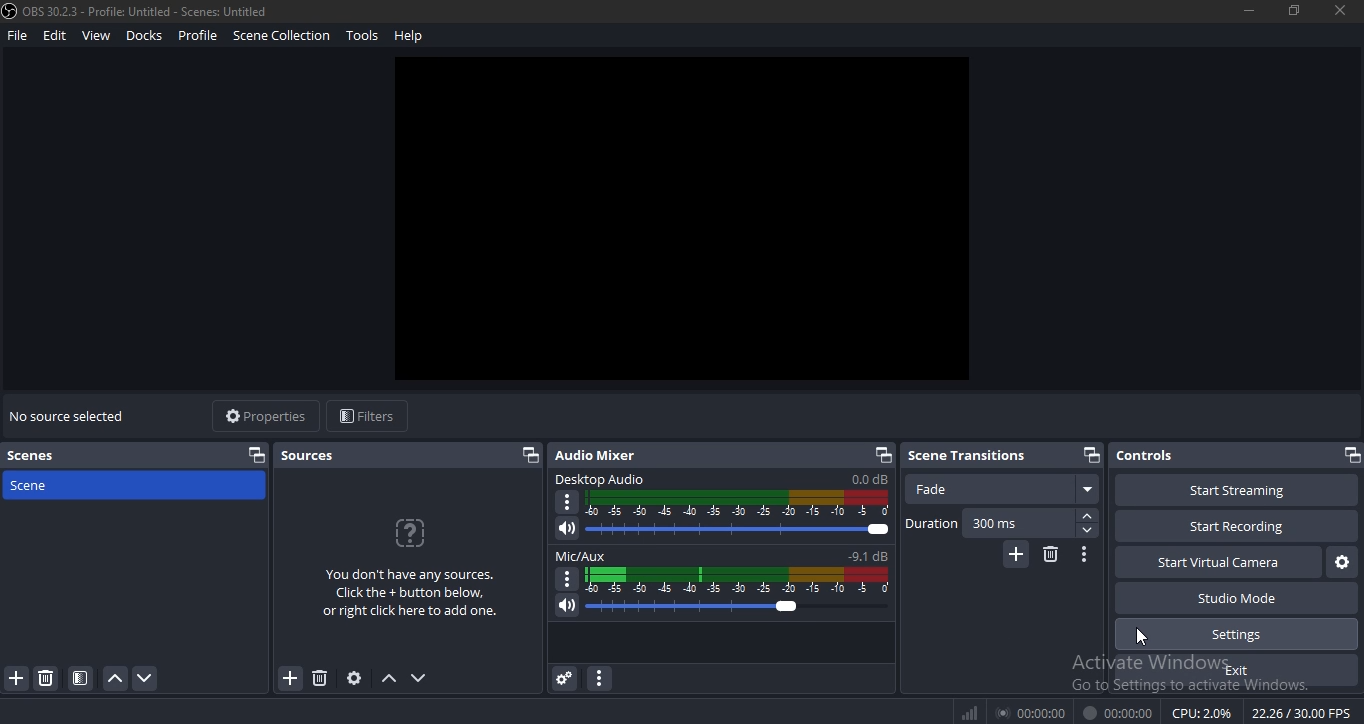 Image resolution: width=1364 pixels, height=724 pixels. What do you see at coordinates (719, 480) in the screenshot?
I see `desktop audio` at bounding box center [719, 480].